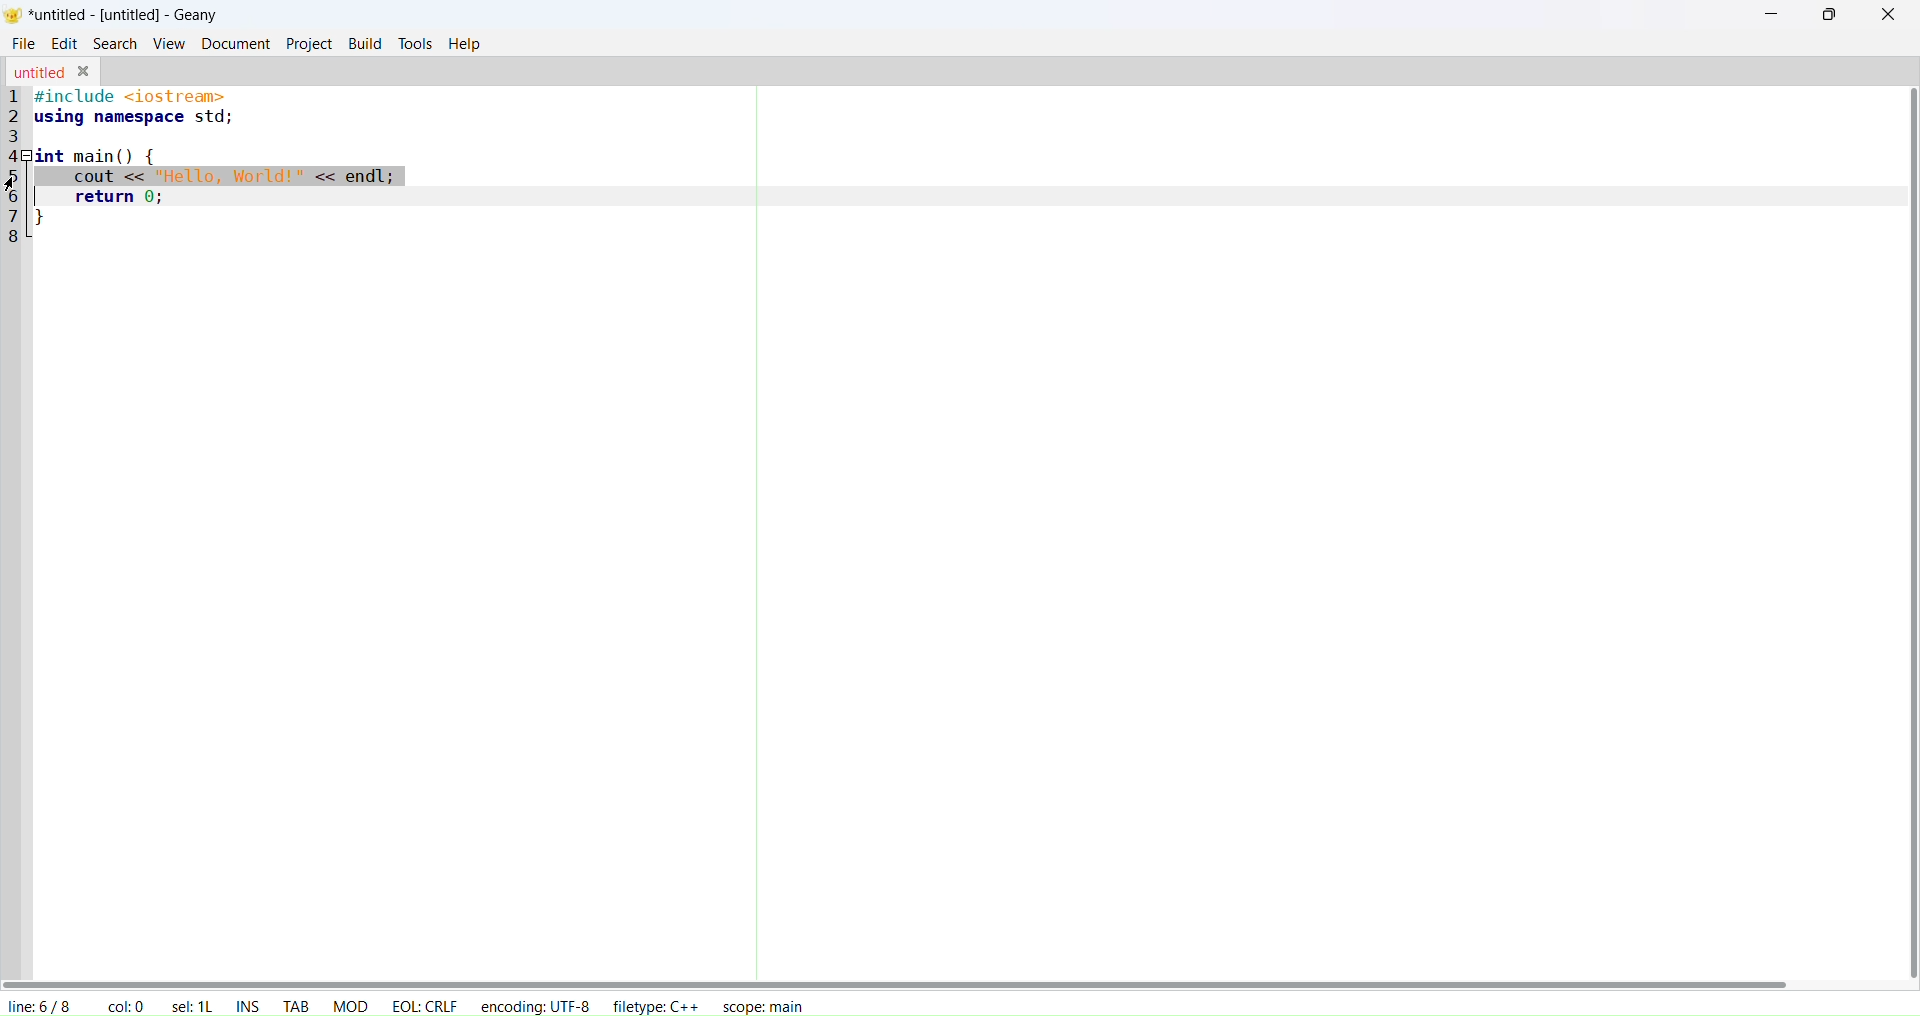  I want to click on filetype: C++, so click(656, 1006).